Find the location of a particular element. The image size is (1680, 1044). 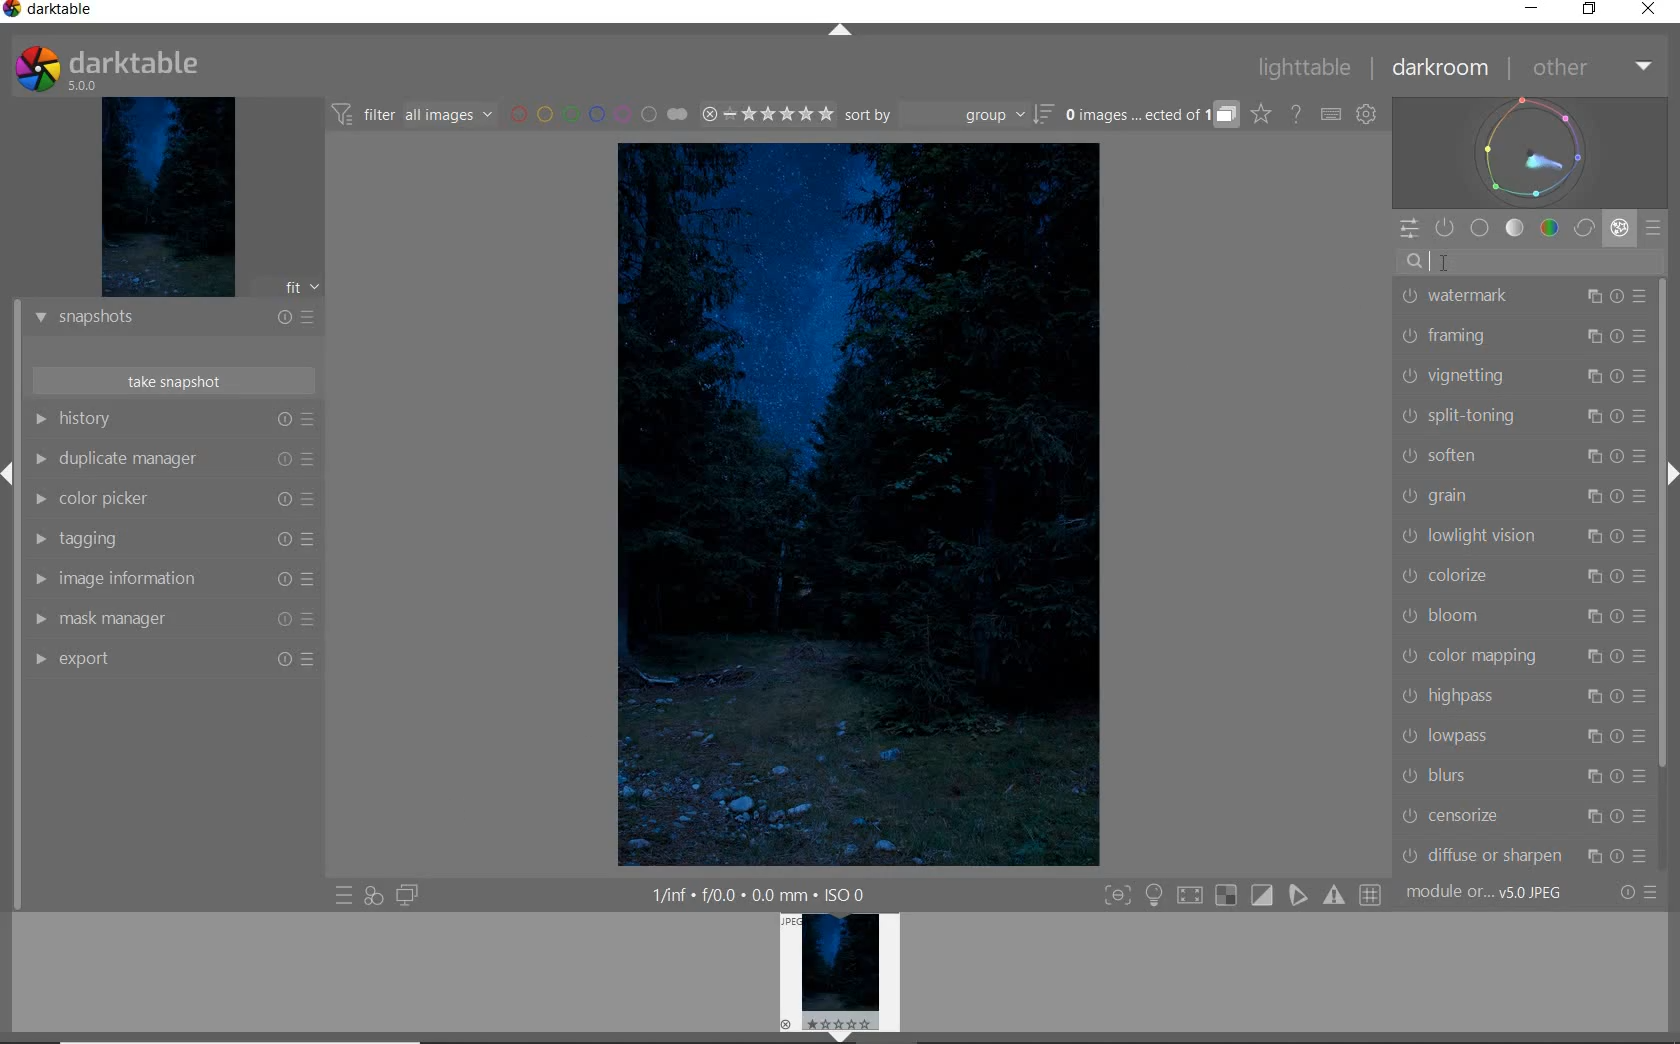

MINIMIZE is located at coordinates (1533, 8).